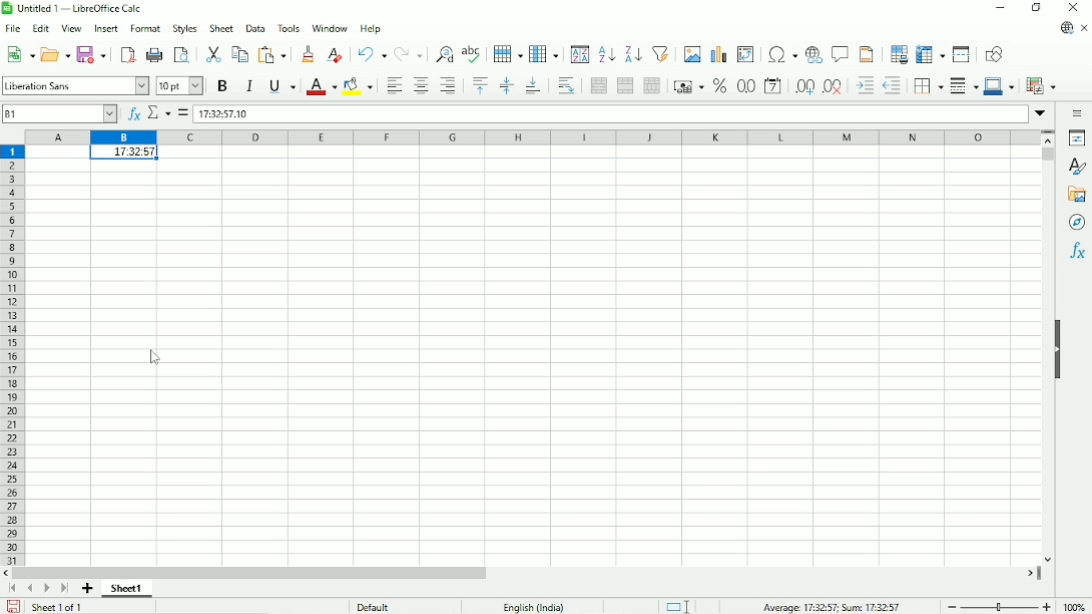 The width and height of the screenshot is (1092, 614). I want to click on Close, so click(1072, 7).